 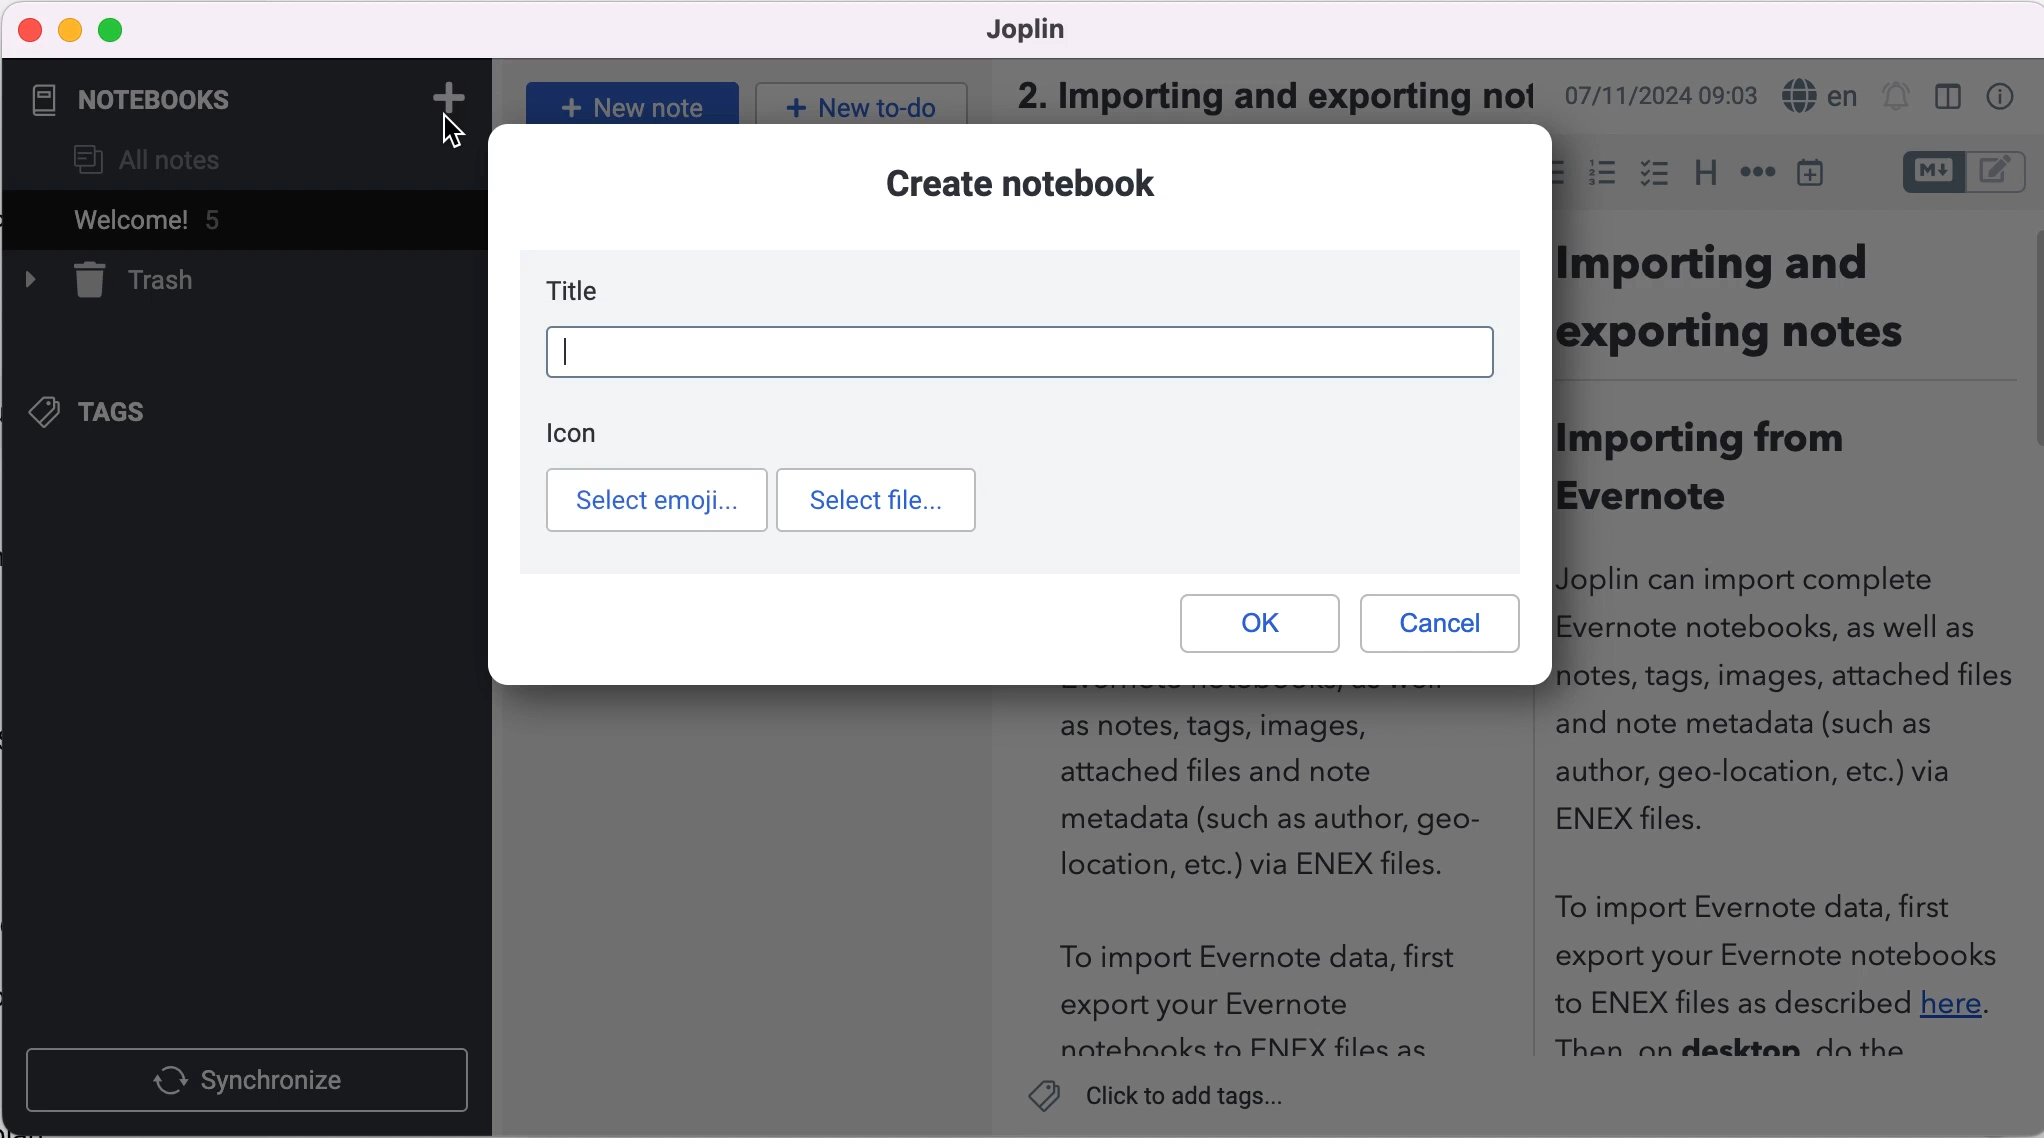 I want to click on checkbox, so click(x=1654, y=174).